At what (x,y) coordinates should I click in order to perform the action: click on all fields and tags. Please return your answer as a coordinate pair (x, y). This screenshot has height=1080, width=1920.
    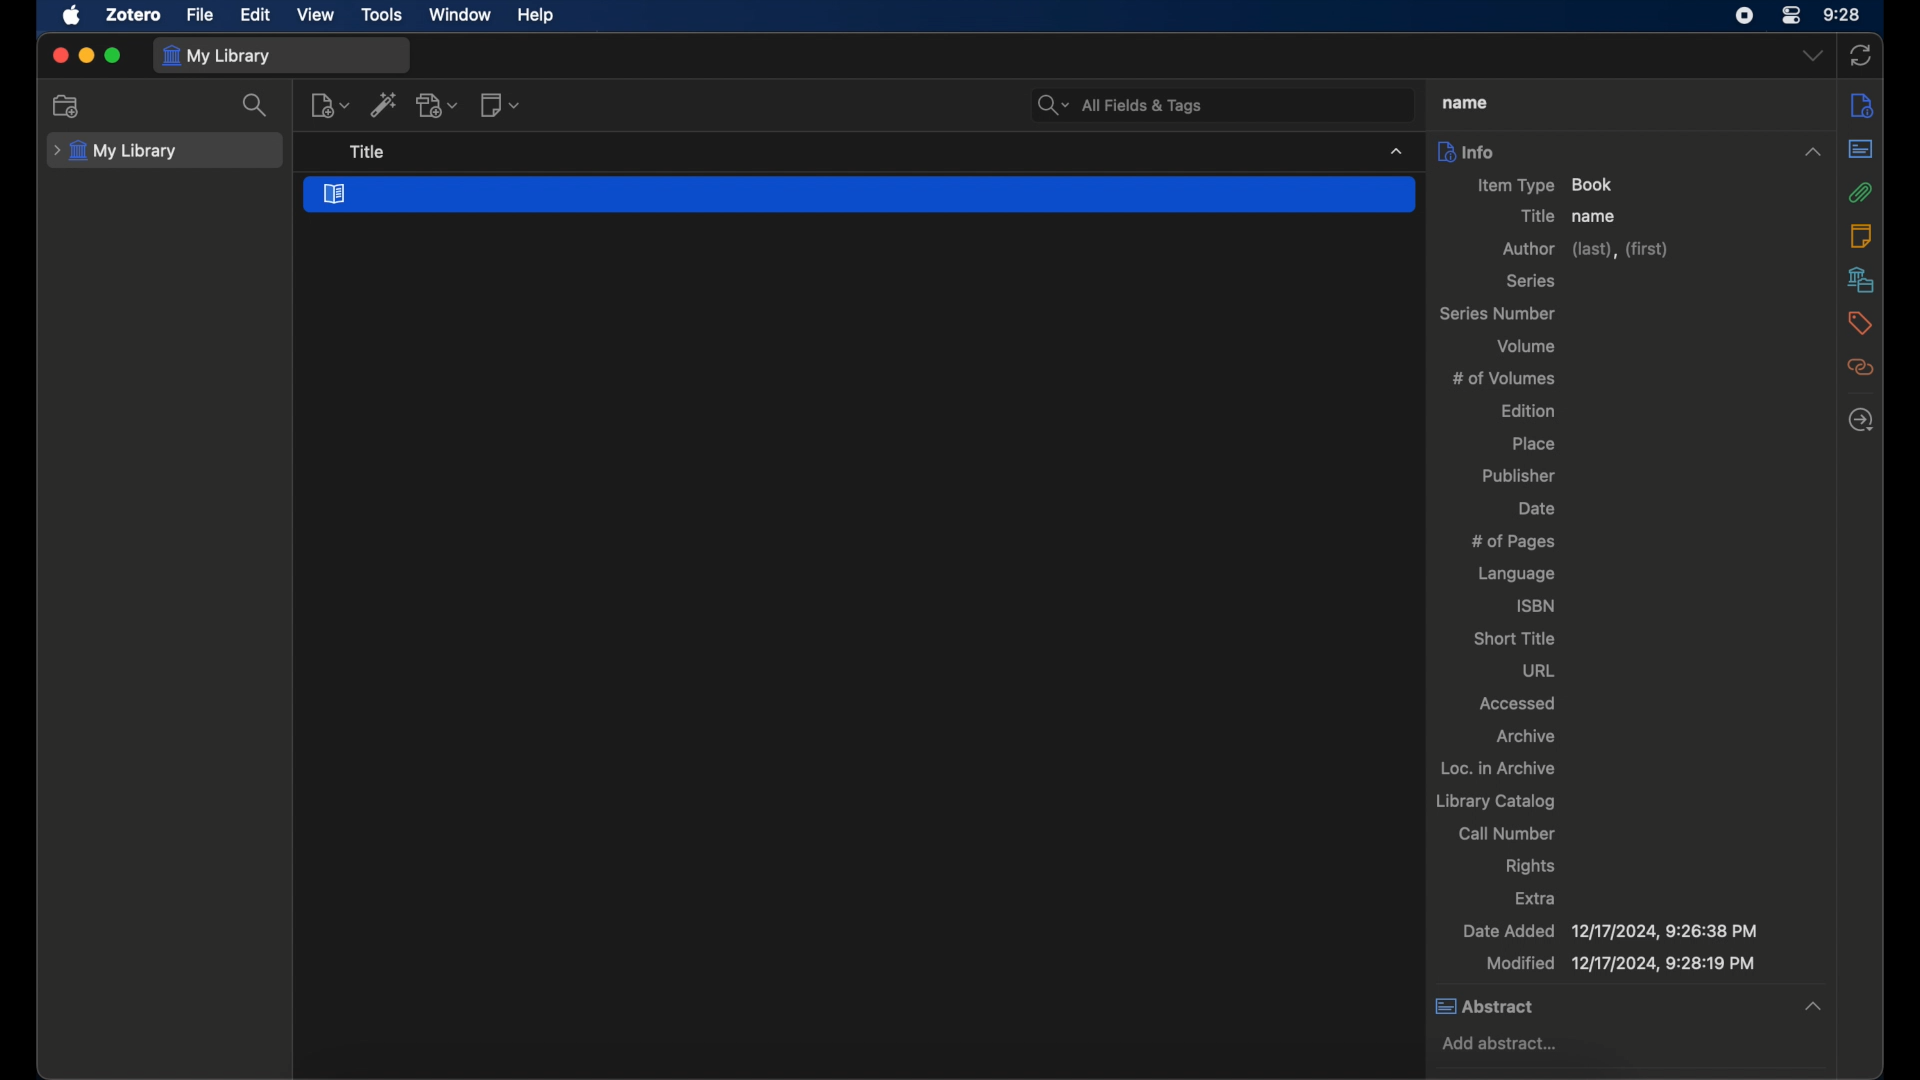
    Looking at the image, I should click on (1121, 106).